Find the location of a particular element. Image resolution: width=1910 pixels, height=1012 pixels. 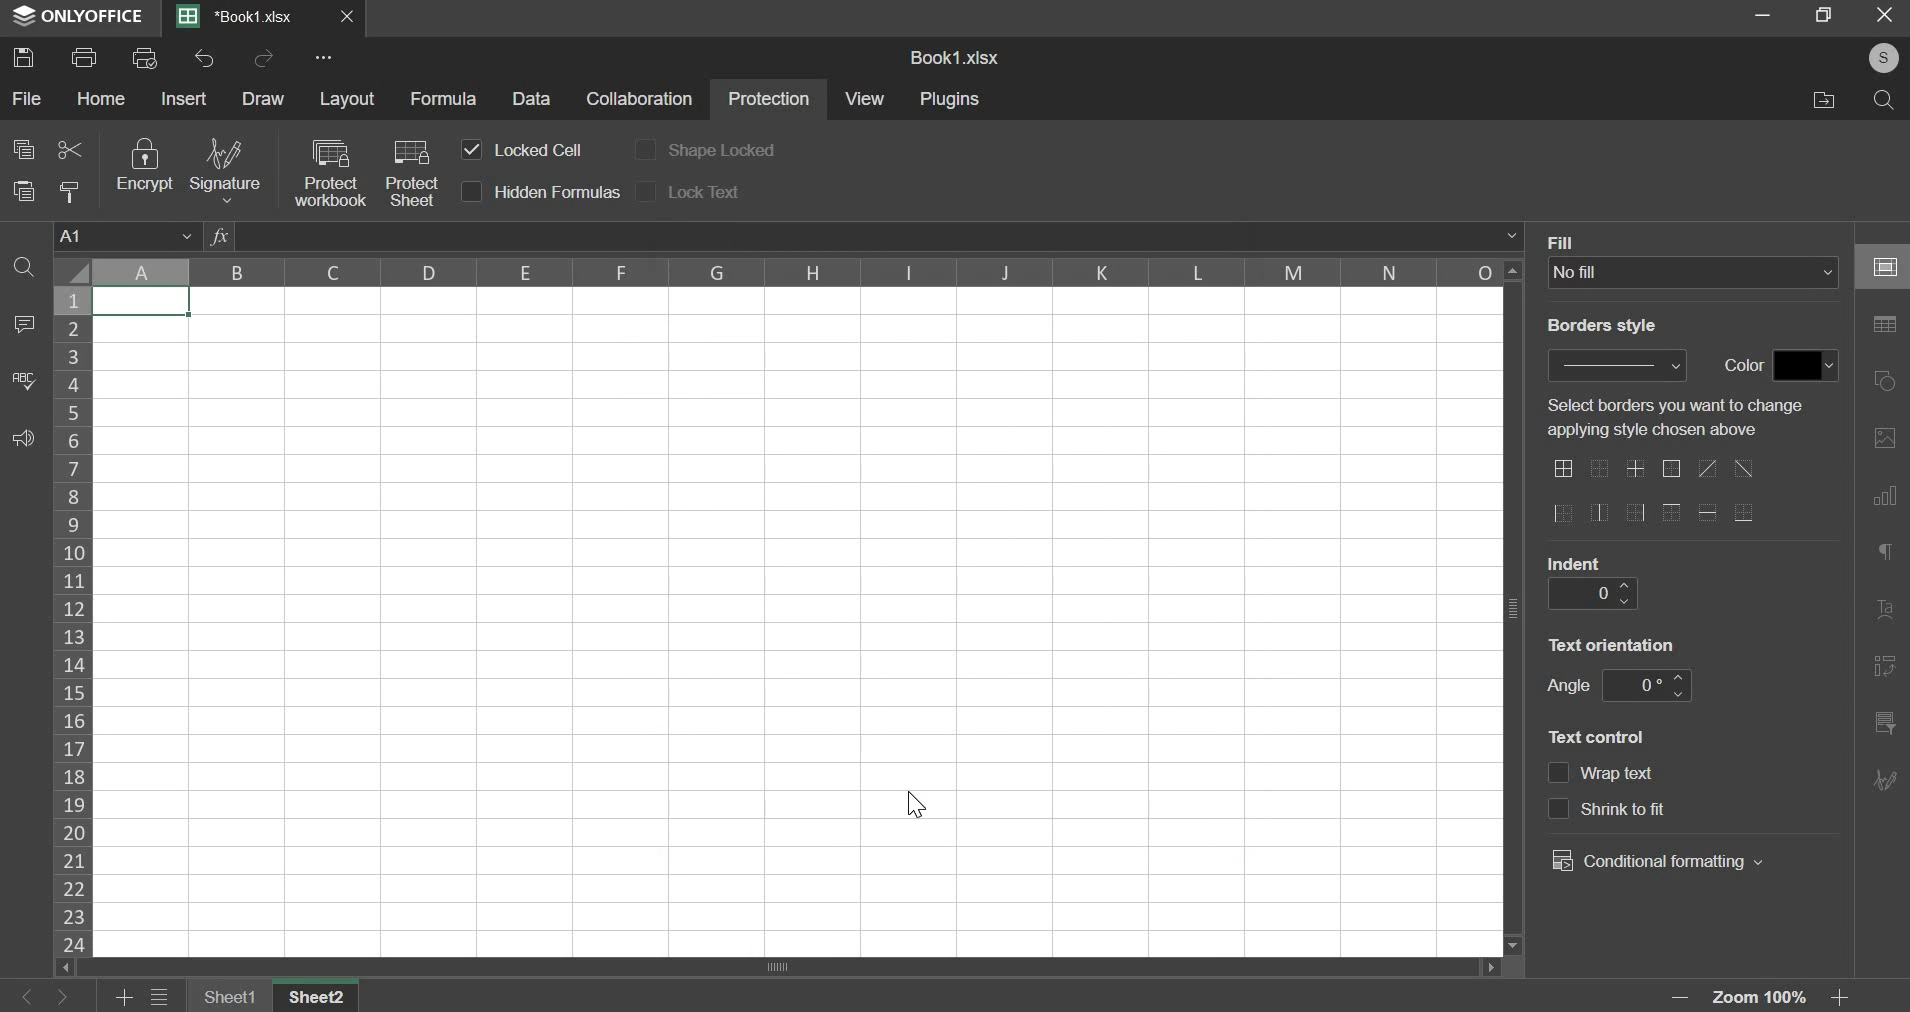

right side bar is located at coordinates (1885, 777).